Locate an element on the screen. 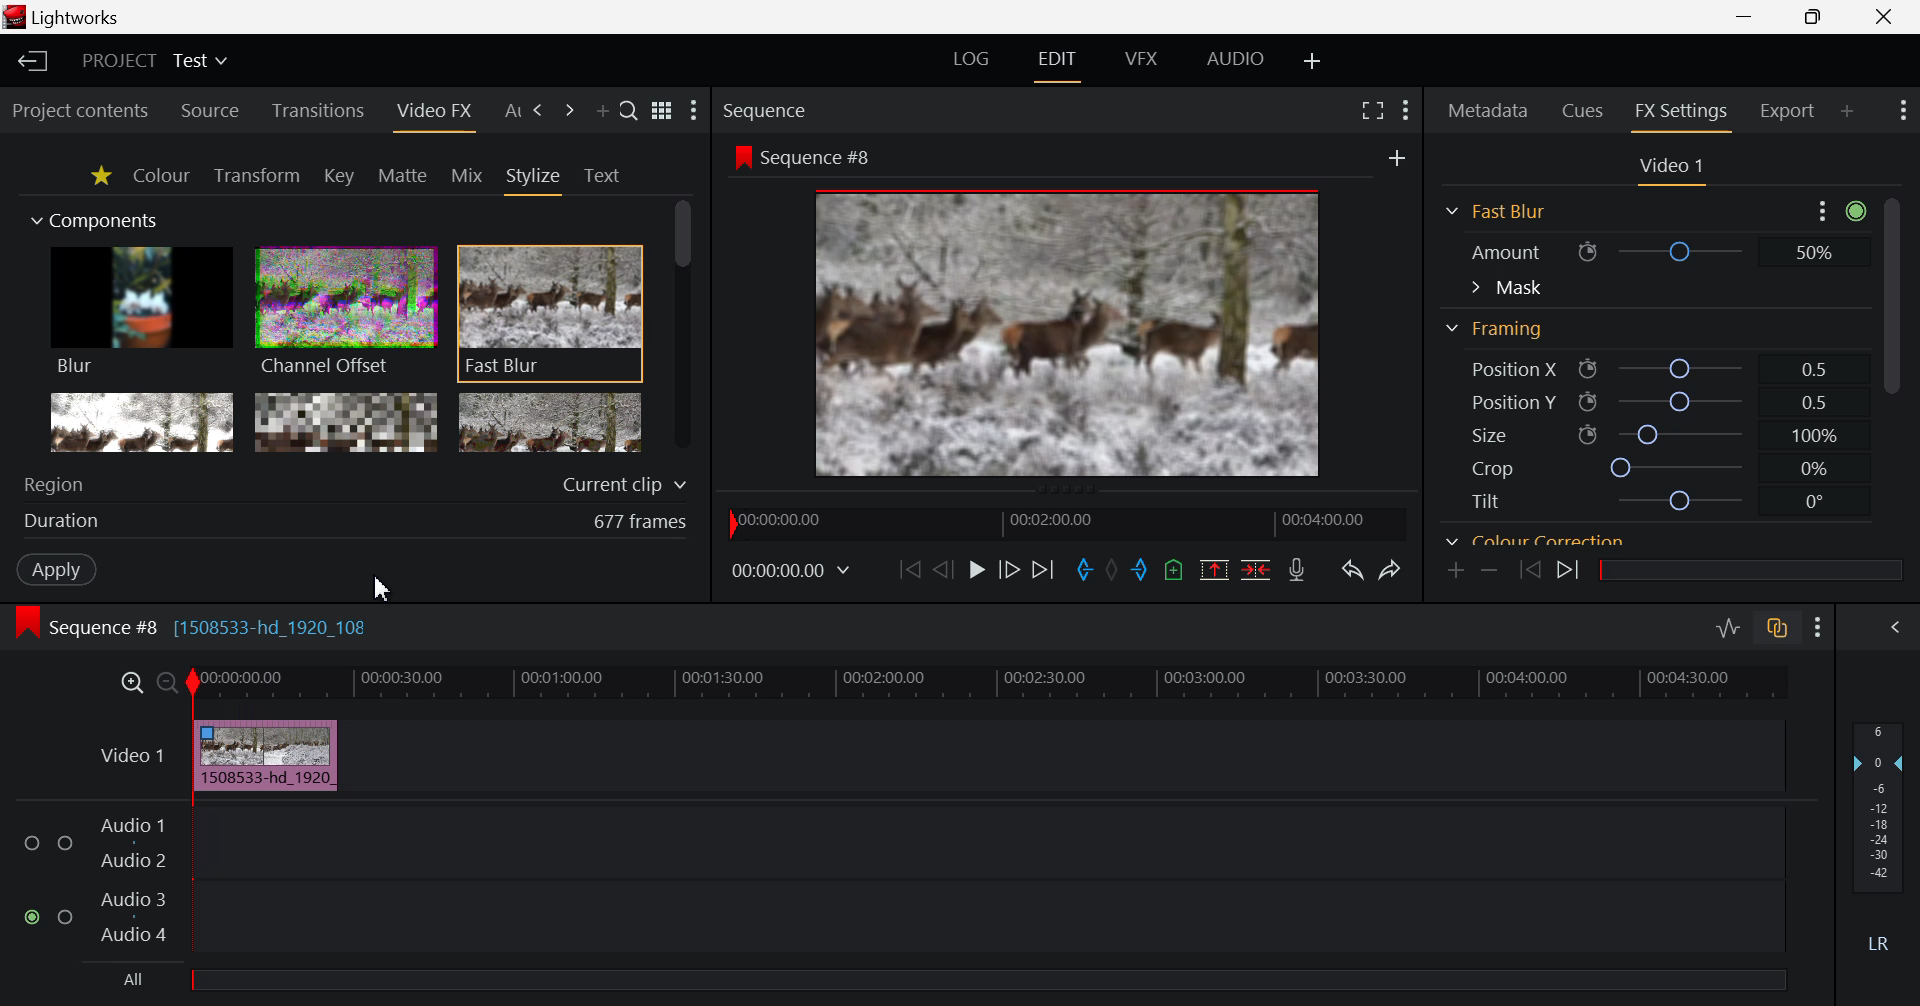 This screenshot has height=1006, width=1920. Region is located at coordinates (358, 480).